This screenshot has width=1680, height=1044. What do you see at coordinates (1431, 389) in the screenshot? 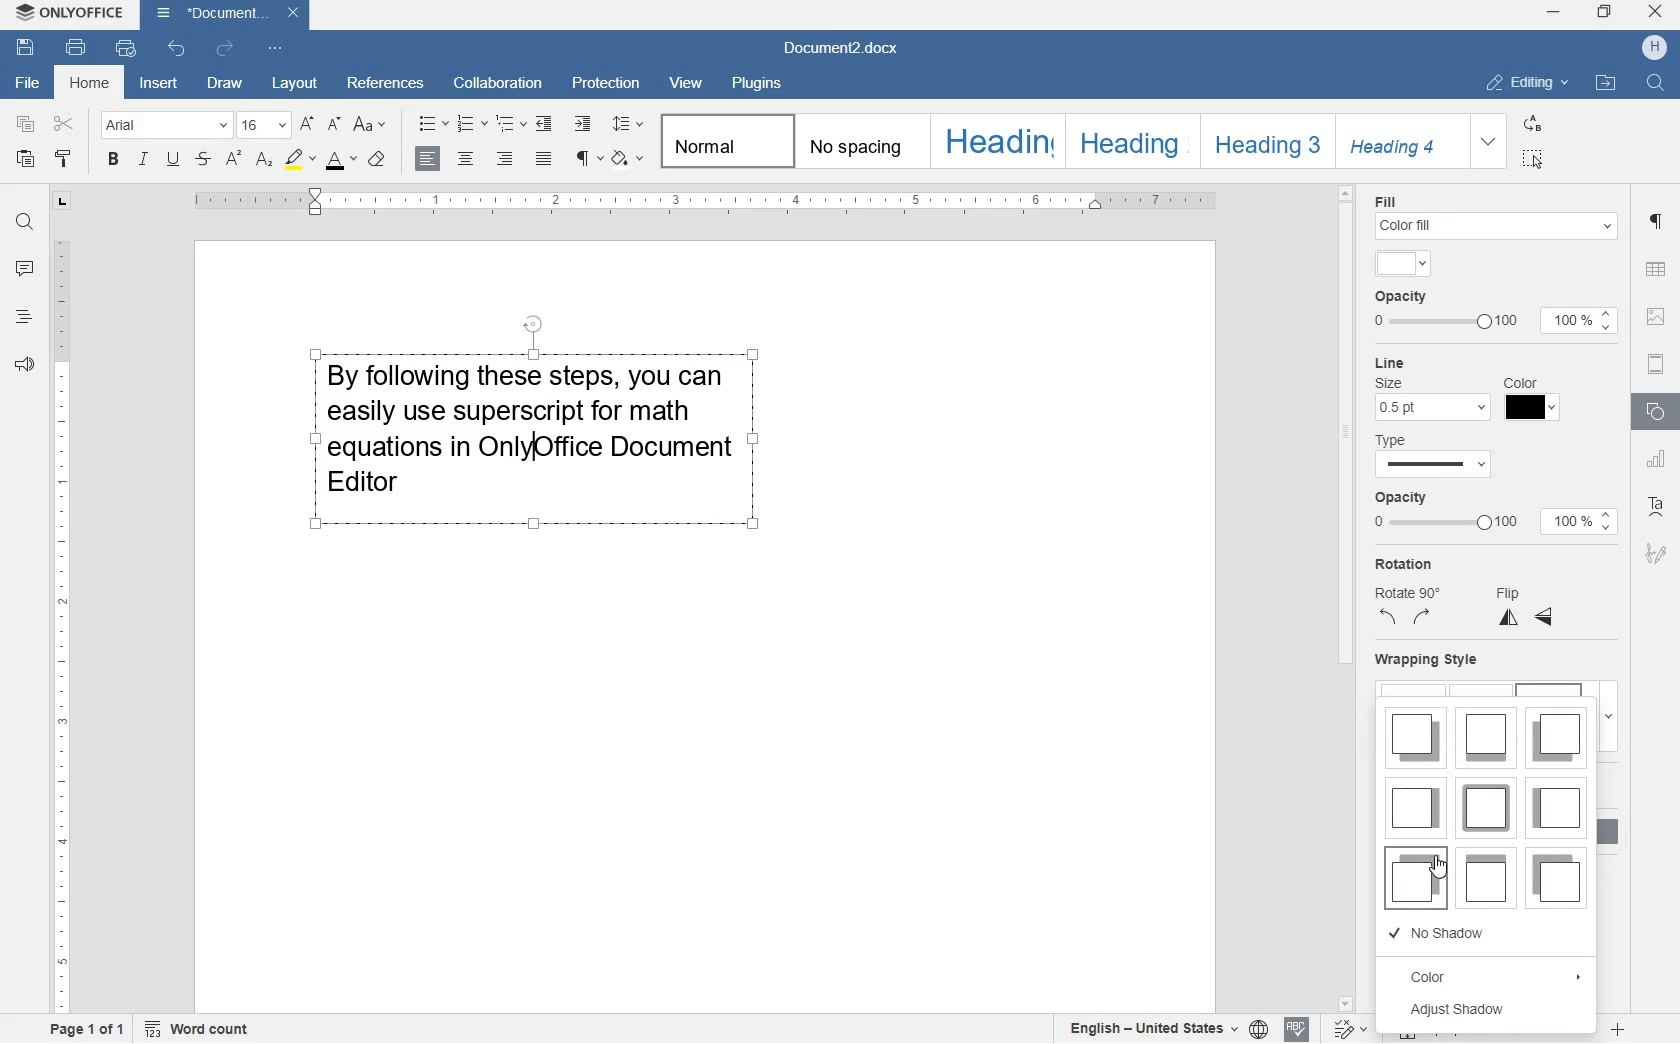
I see `line size` at bounding box center [1431, 389].